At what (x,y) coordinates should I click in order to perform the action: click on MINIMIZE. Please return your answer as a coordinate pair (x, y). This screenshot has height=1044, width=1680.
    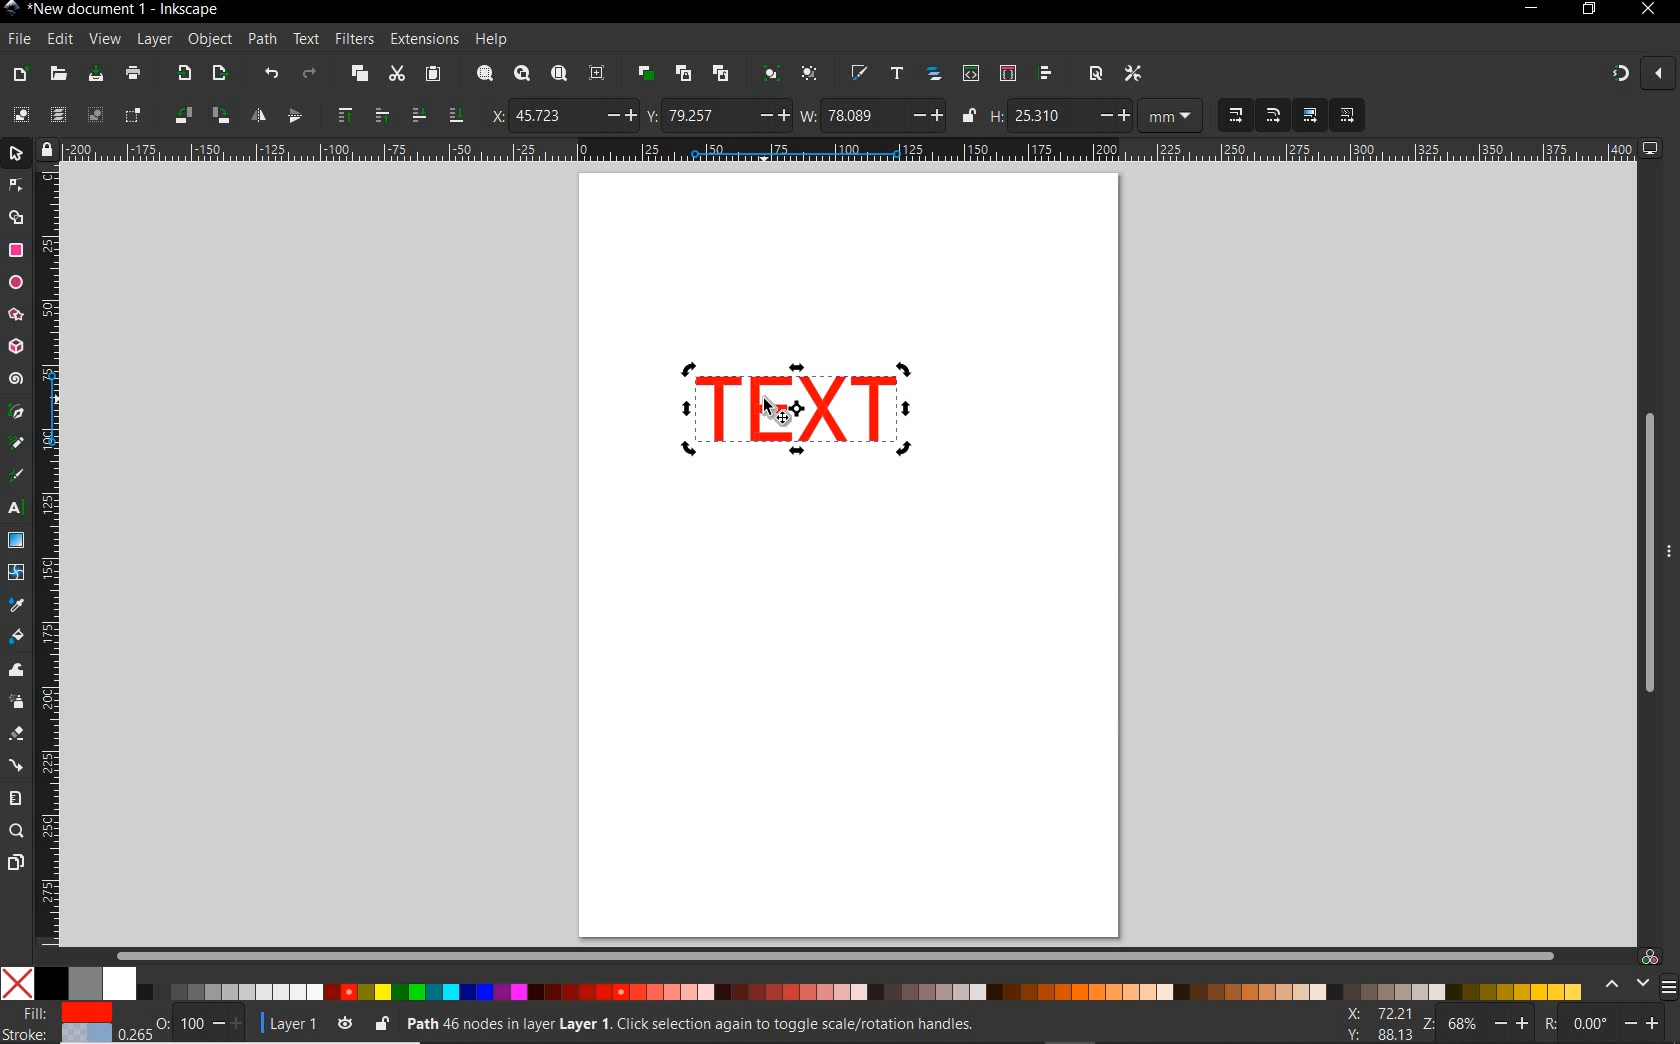
    Looking at the image, I should click on (1529, 9).